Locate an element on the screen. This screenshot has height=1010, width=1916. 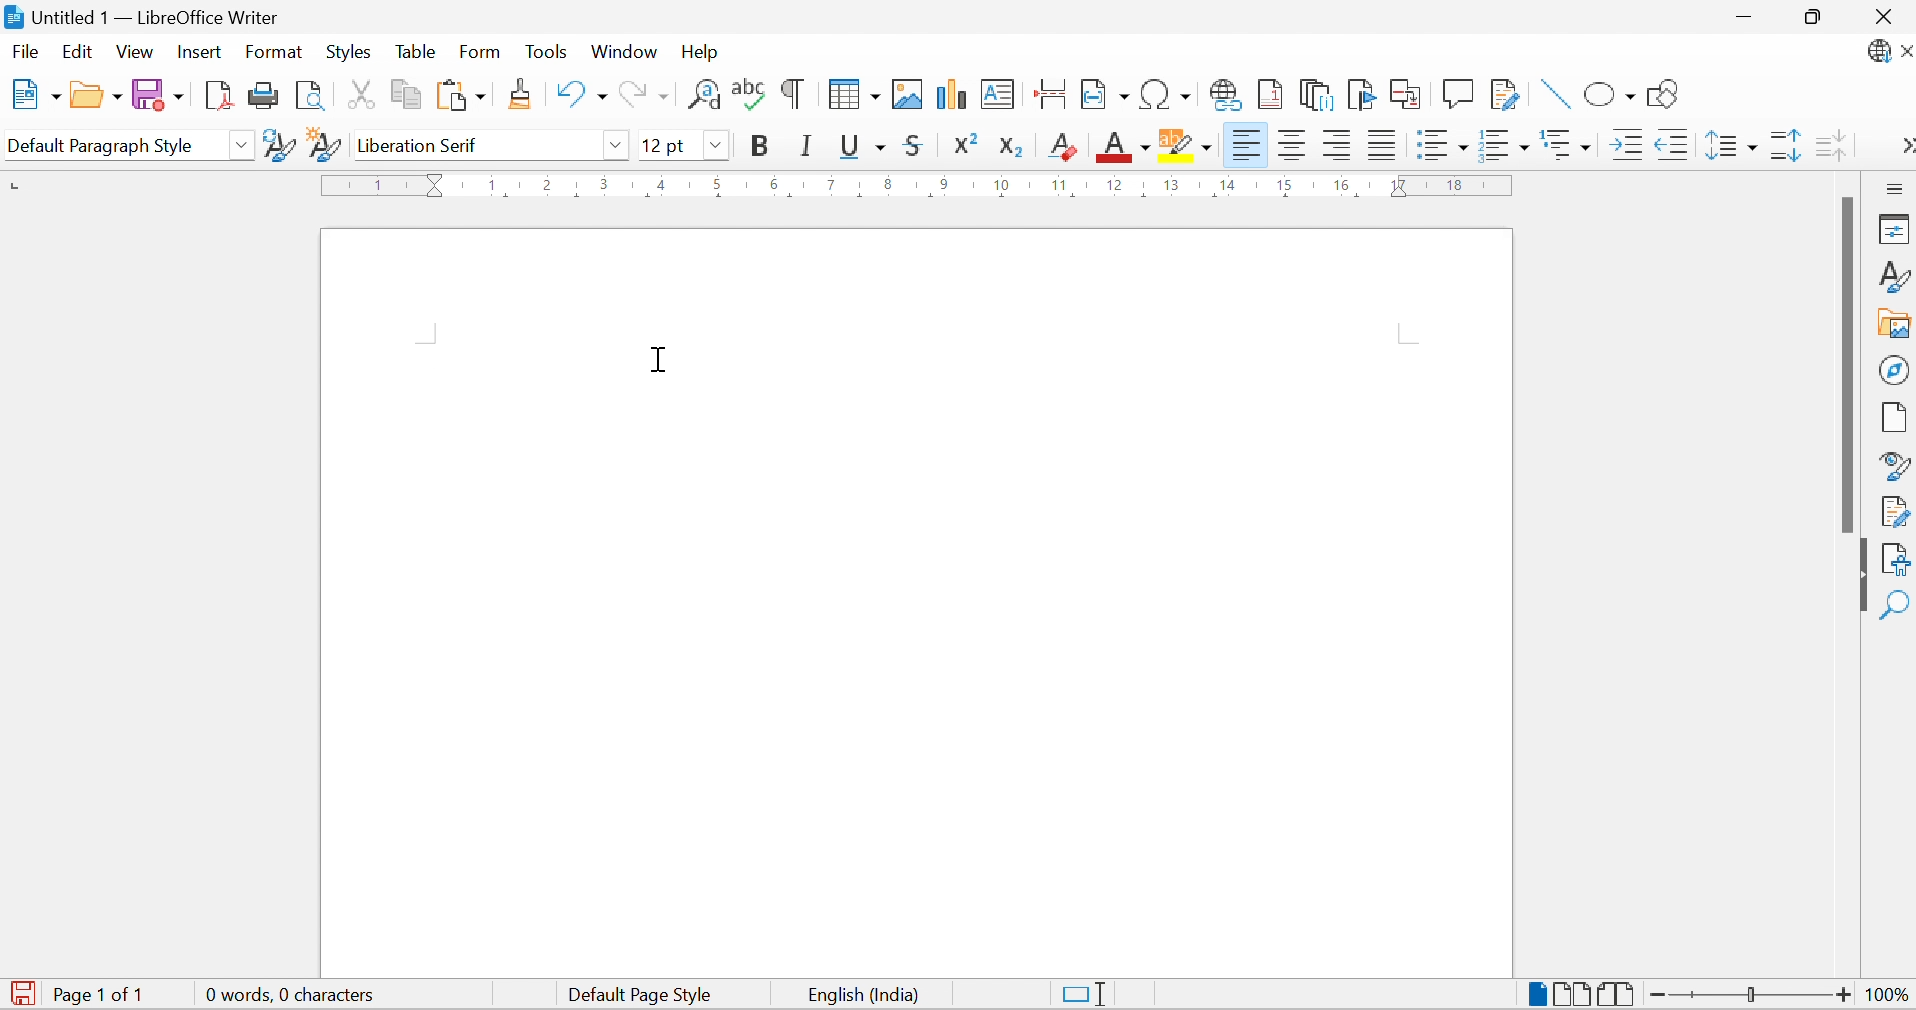
Redo is located at coordinates (643, 93).